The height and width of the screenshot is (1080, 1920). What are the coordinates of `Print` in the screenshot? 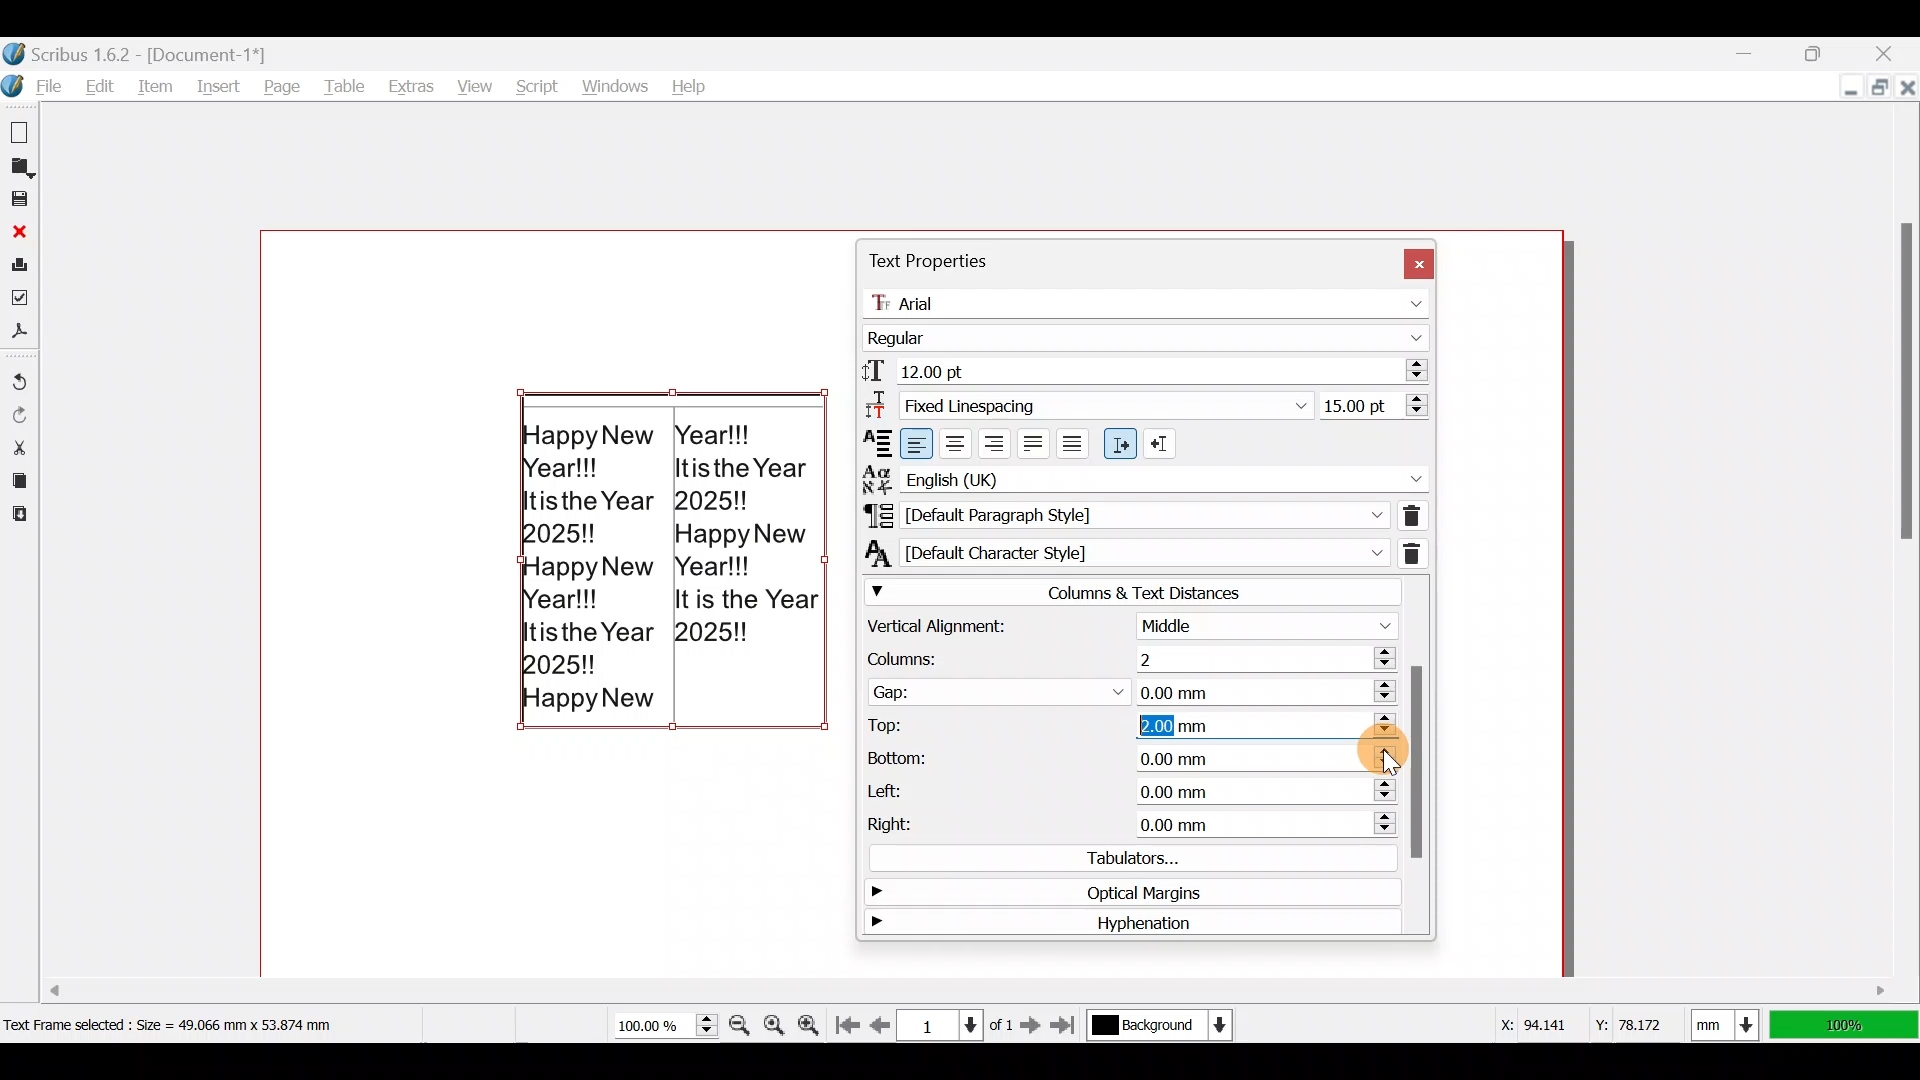 It's located at (20, 264).